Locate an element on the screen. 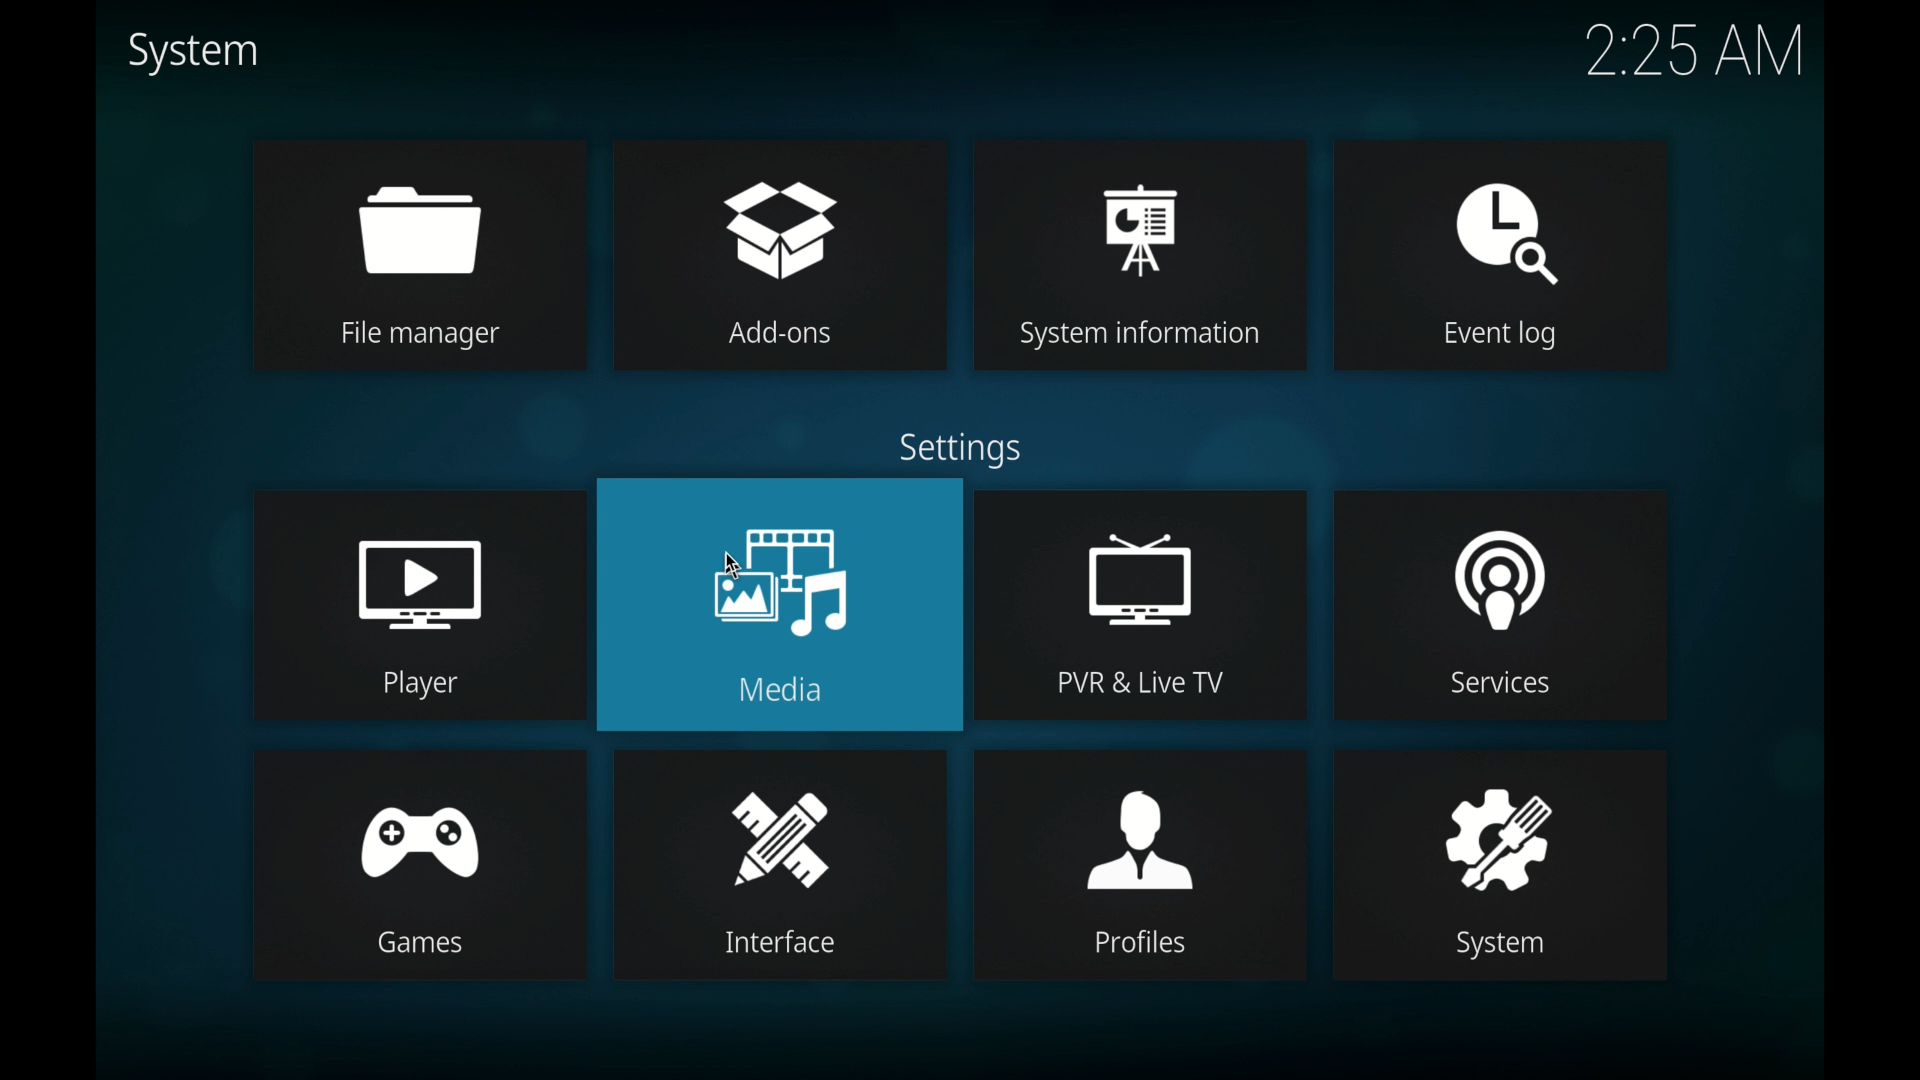 Image resolution: width=1920 pixels, height=1080 pixels. System is located at coordinates (1491, 945).